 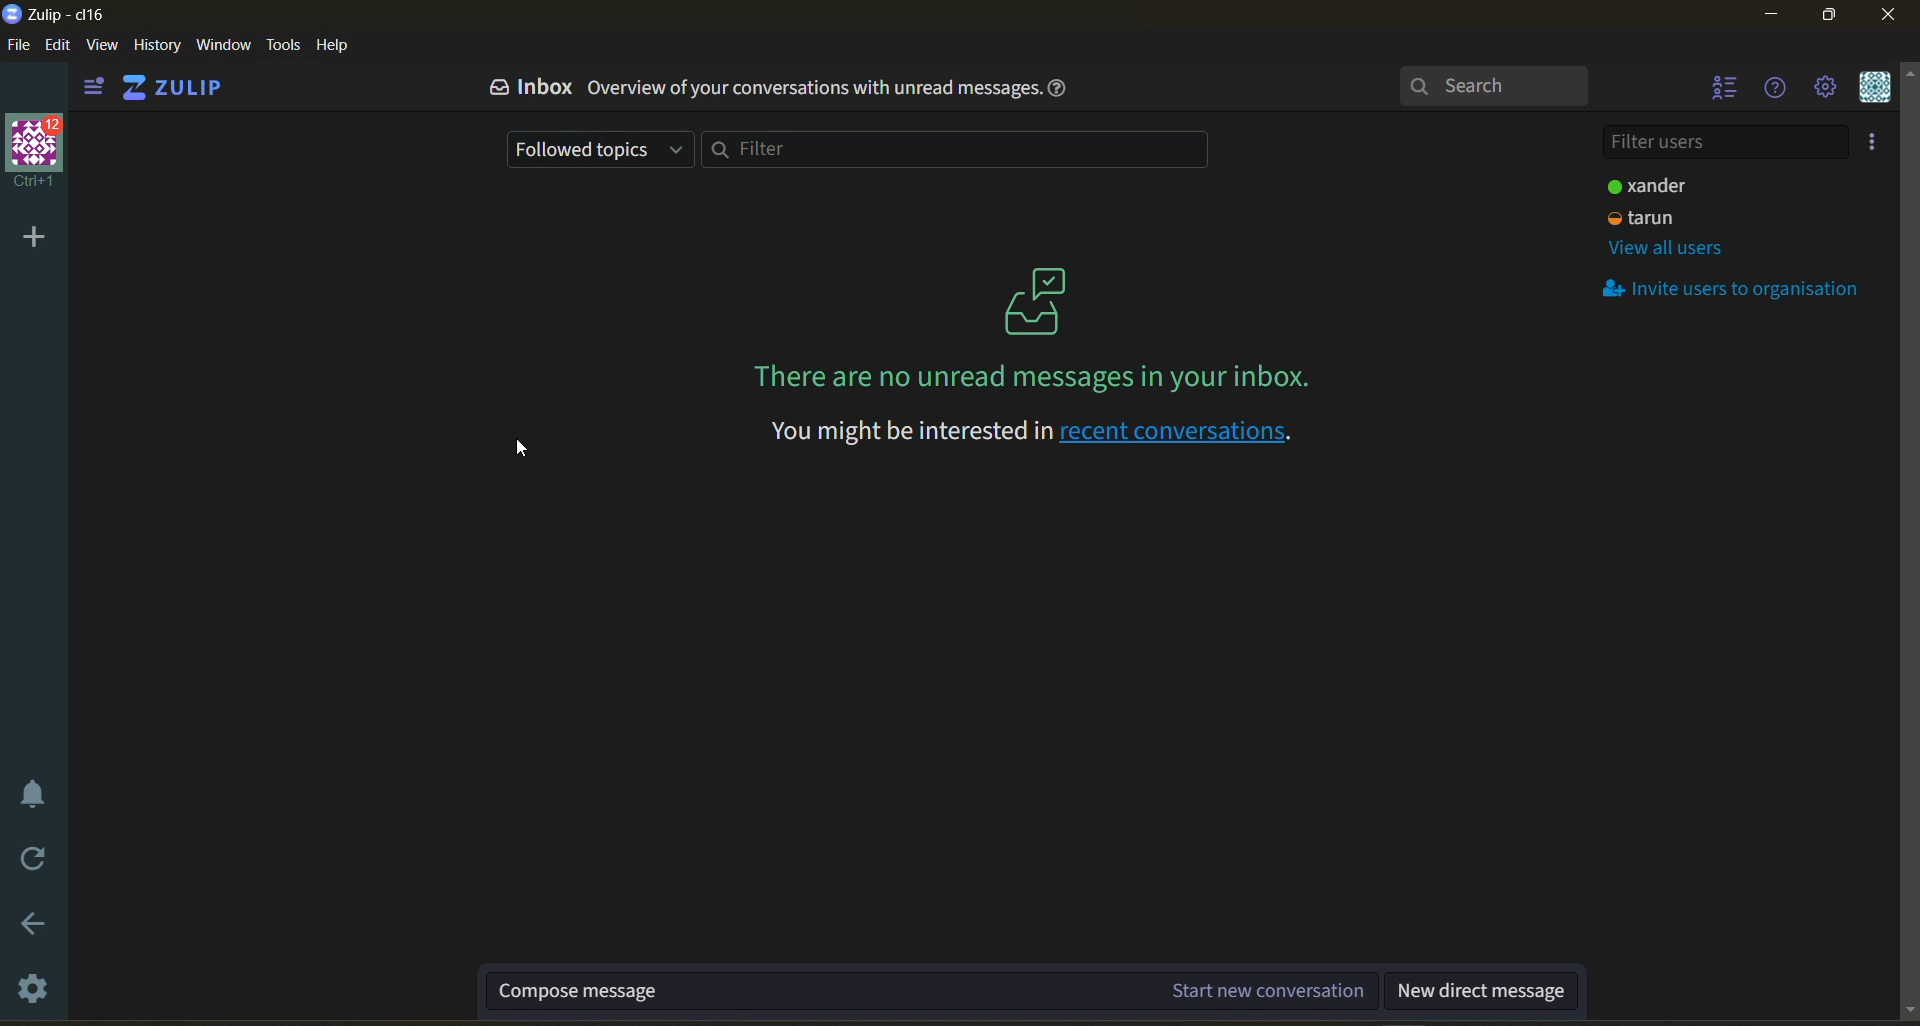 I want to click on app name and organisation name, so click(x=56, y=13).